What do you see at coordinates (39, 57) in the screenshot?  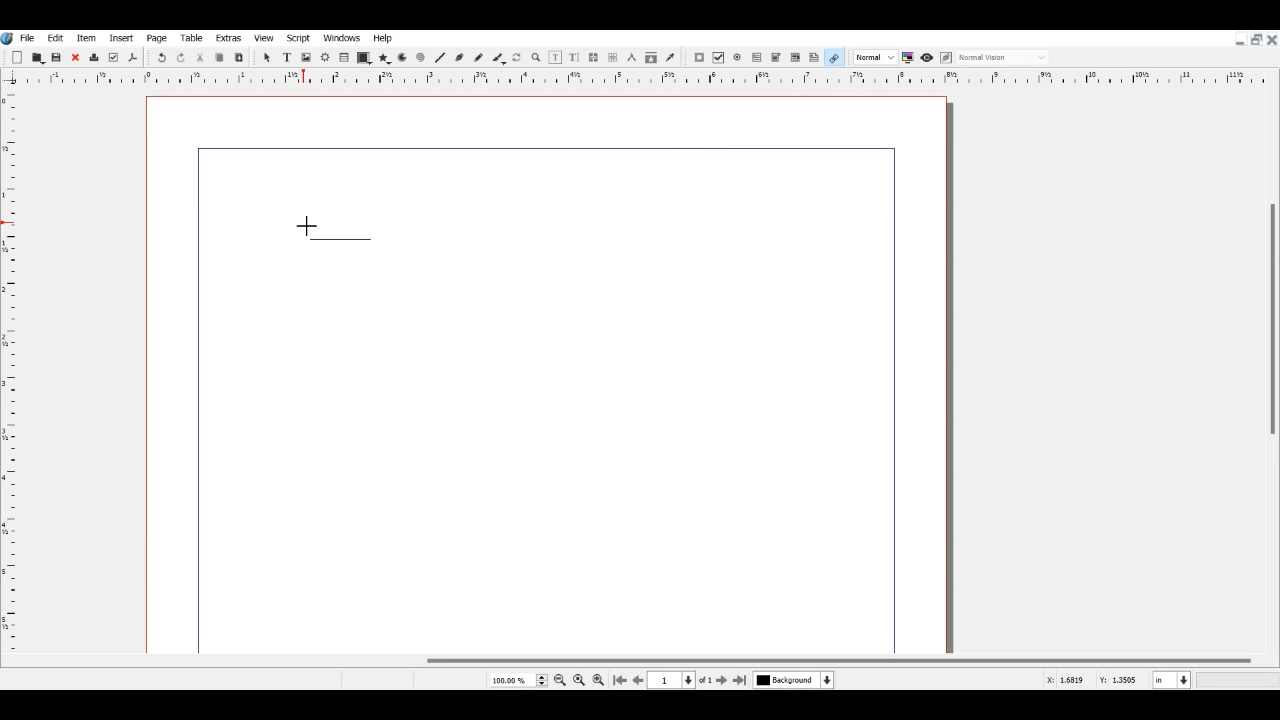 I see `Open` at bounding box center [39, 57].